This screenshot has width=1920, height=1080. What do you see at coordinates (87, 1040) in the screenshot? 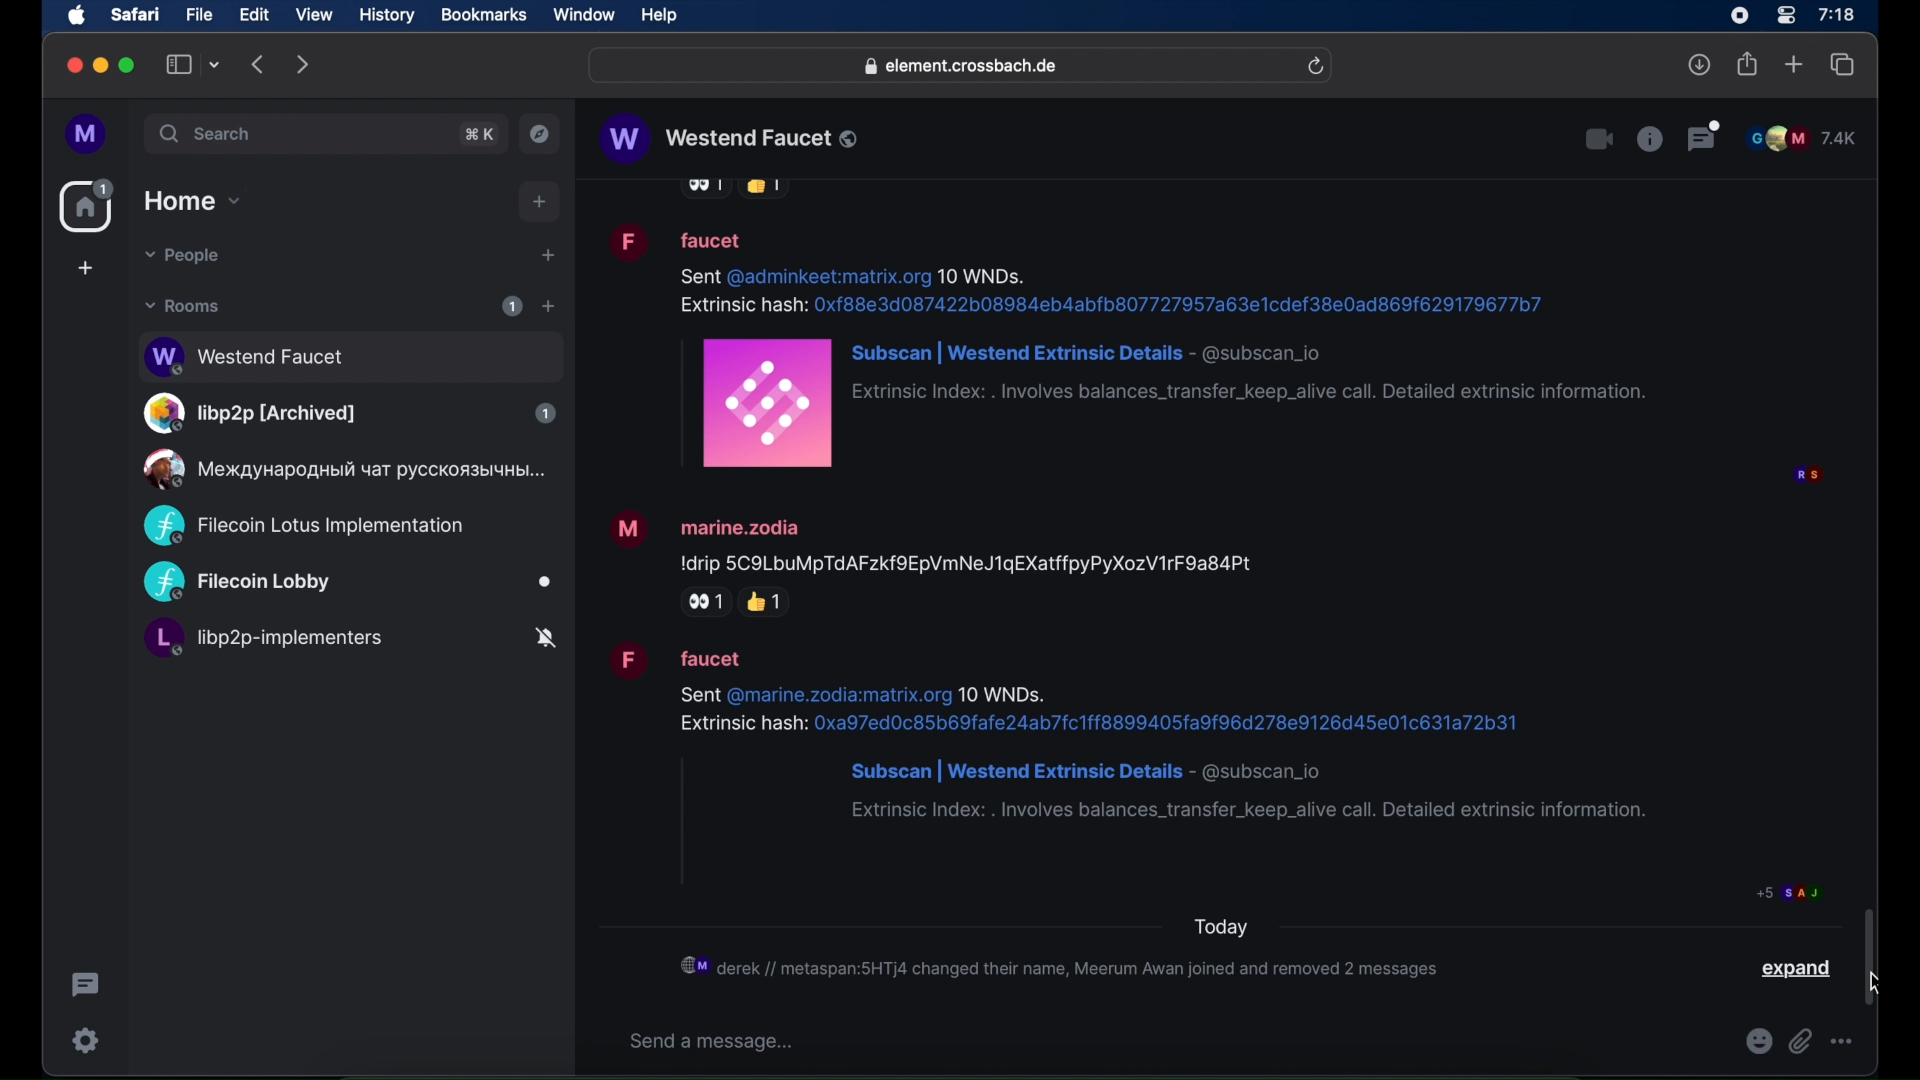
I see `settings` at bounding box center [87, 1040].